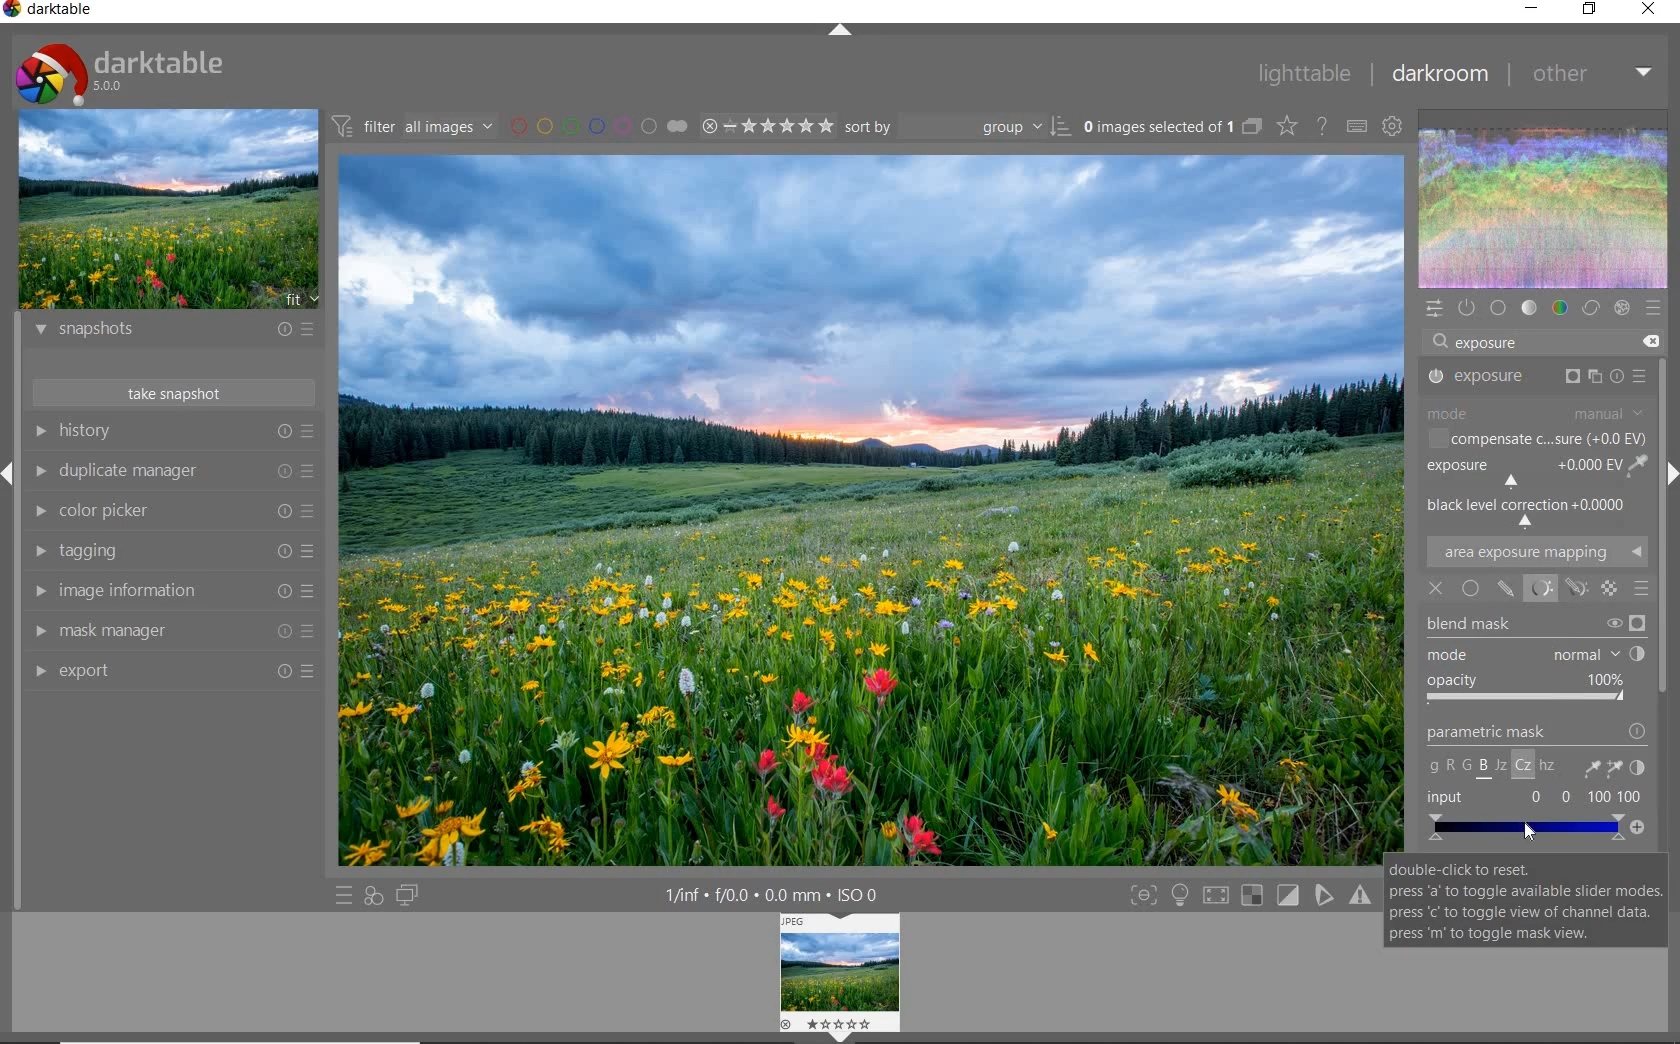 The height and width of the screenshot is (1044, 1680). What do you see at coordinates (1285, 127) in the screenshot?
I see `change overlays shown on thumbnails` at bounding box center [1285, 127].